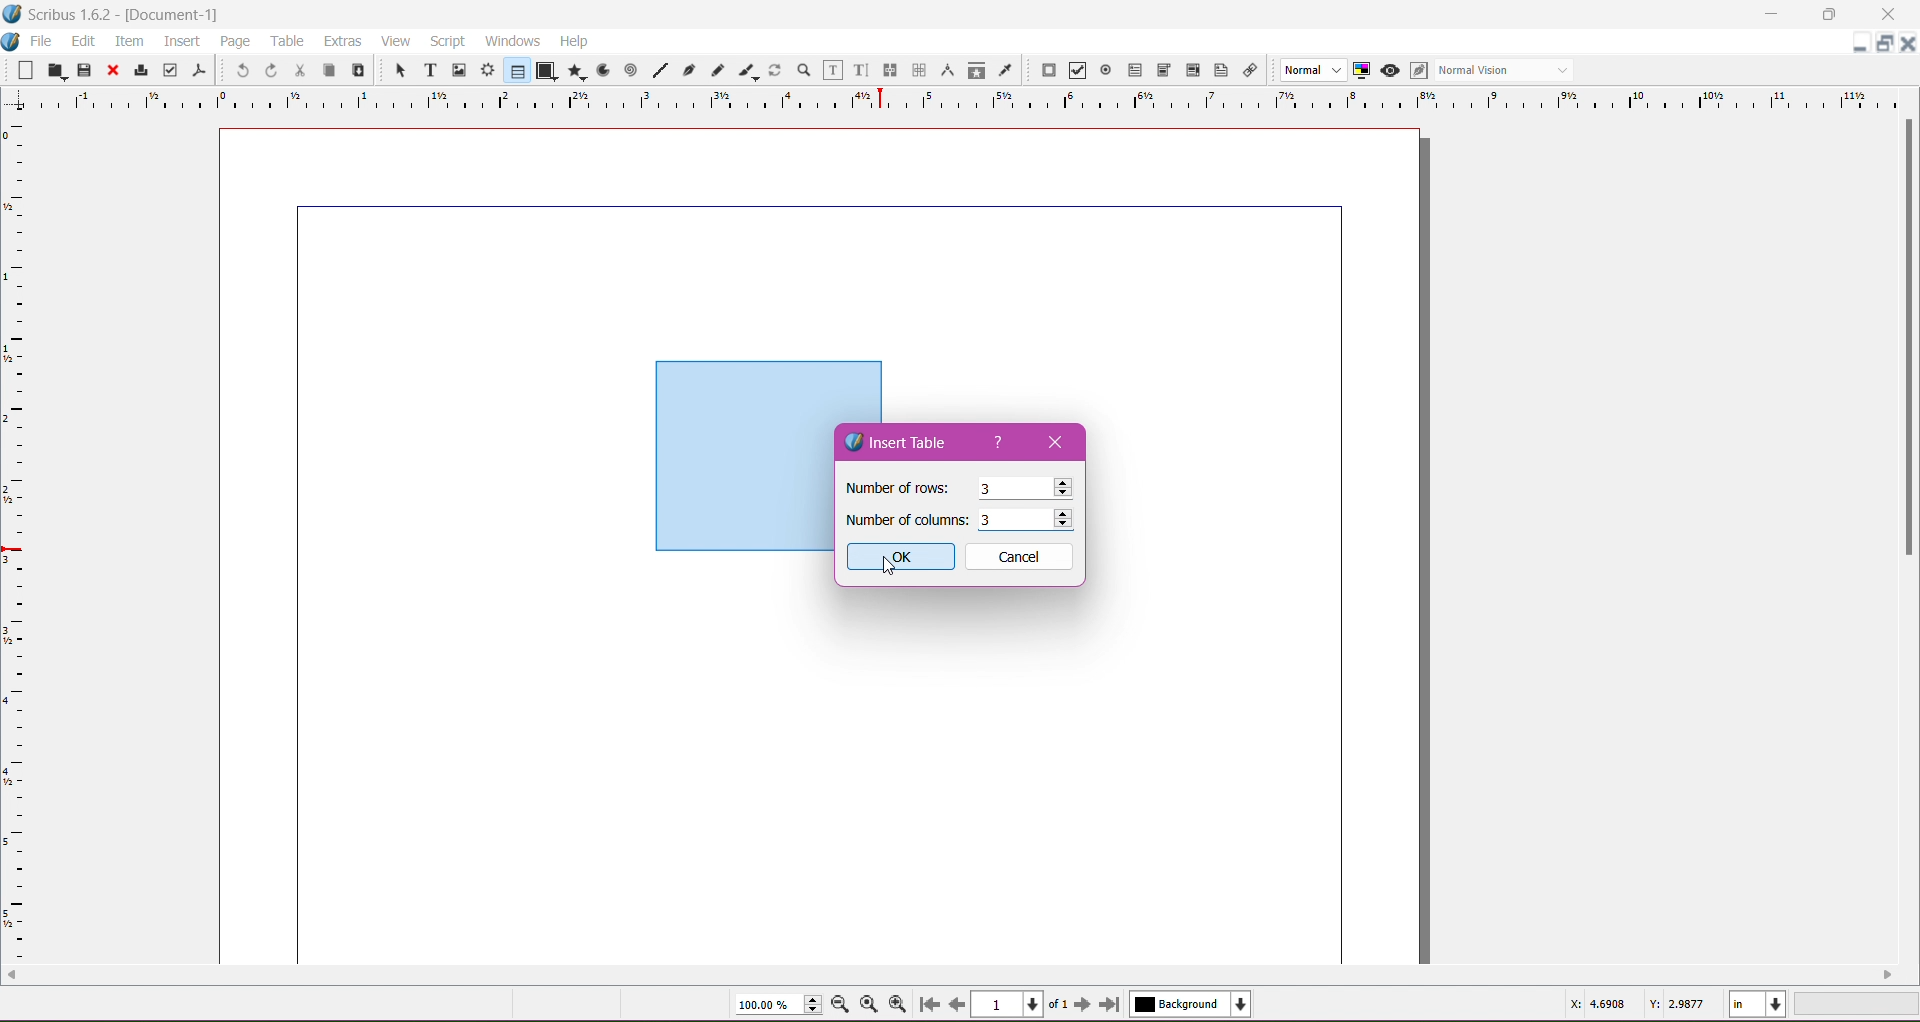 Image resolution: width=1920 pixels, height=1022 pixels. Describe the element at coordinates (510, 40) in the screenshot. I see `Windows` at that location.